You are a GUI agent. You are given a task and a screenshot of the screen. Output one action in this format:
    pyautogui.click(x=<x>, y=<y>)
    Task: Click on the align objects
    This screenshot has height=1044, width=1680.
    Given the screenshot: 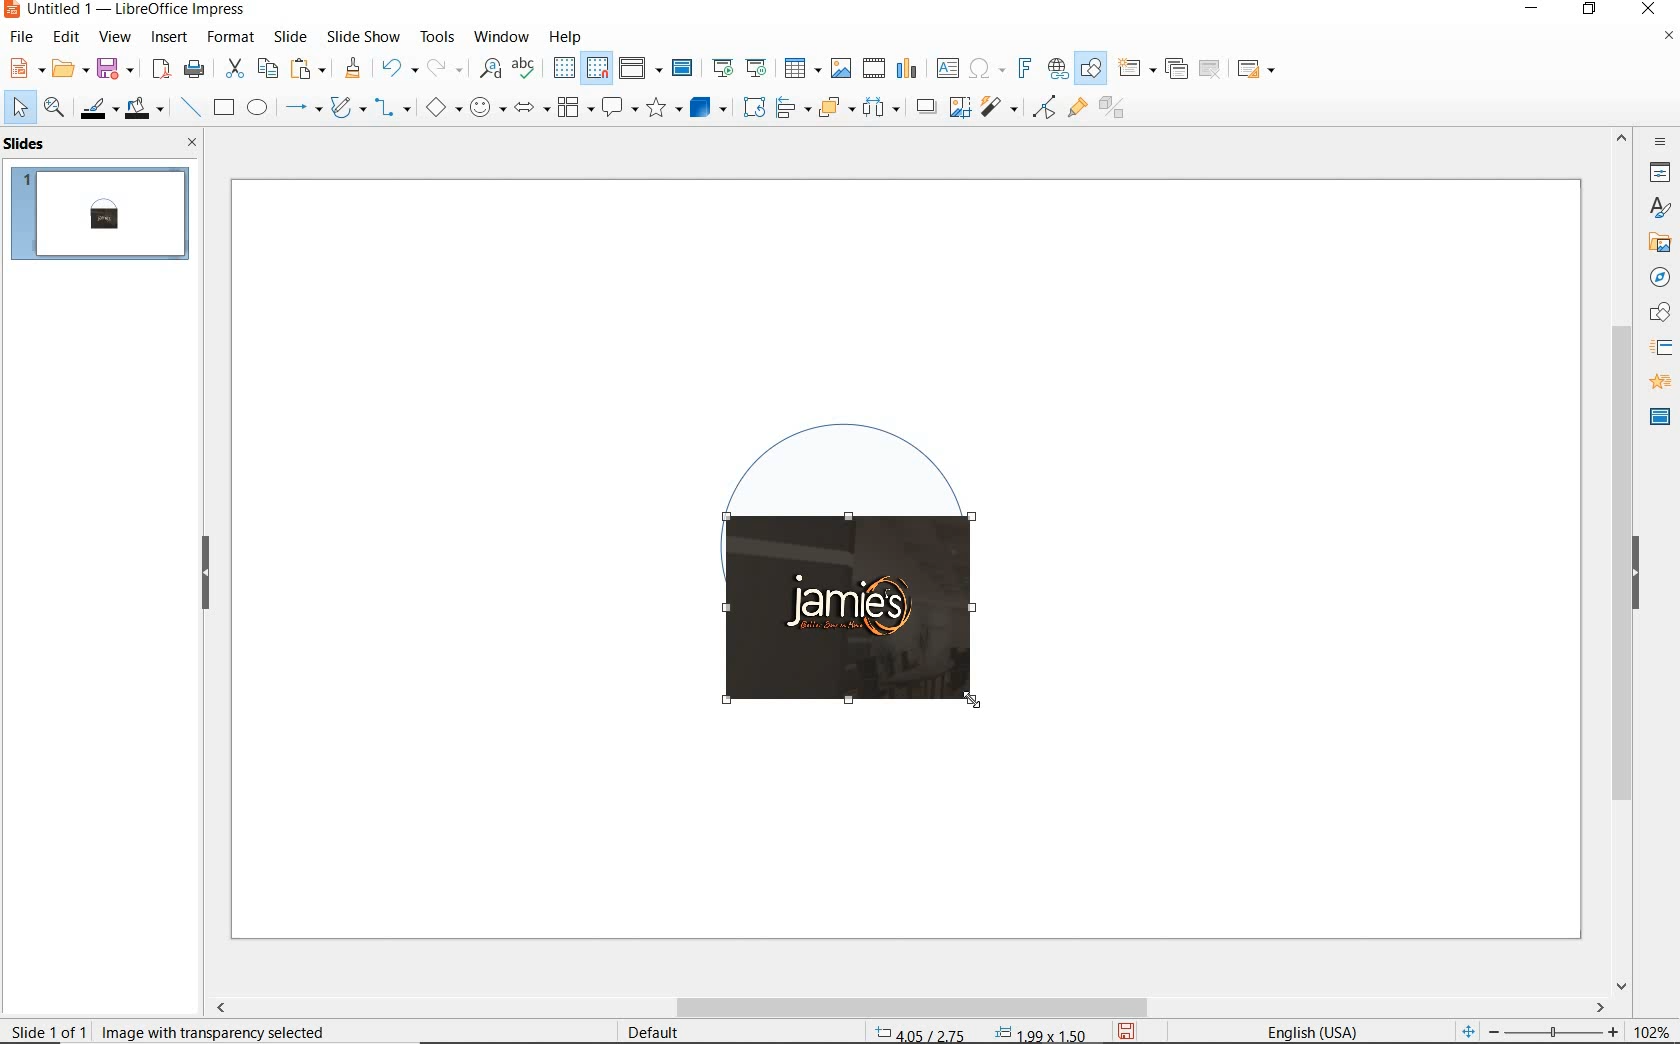 What is the action you would take?
    pyautogui.click(x=788, y=106)
    